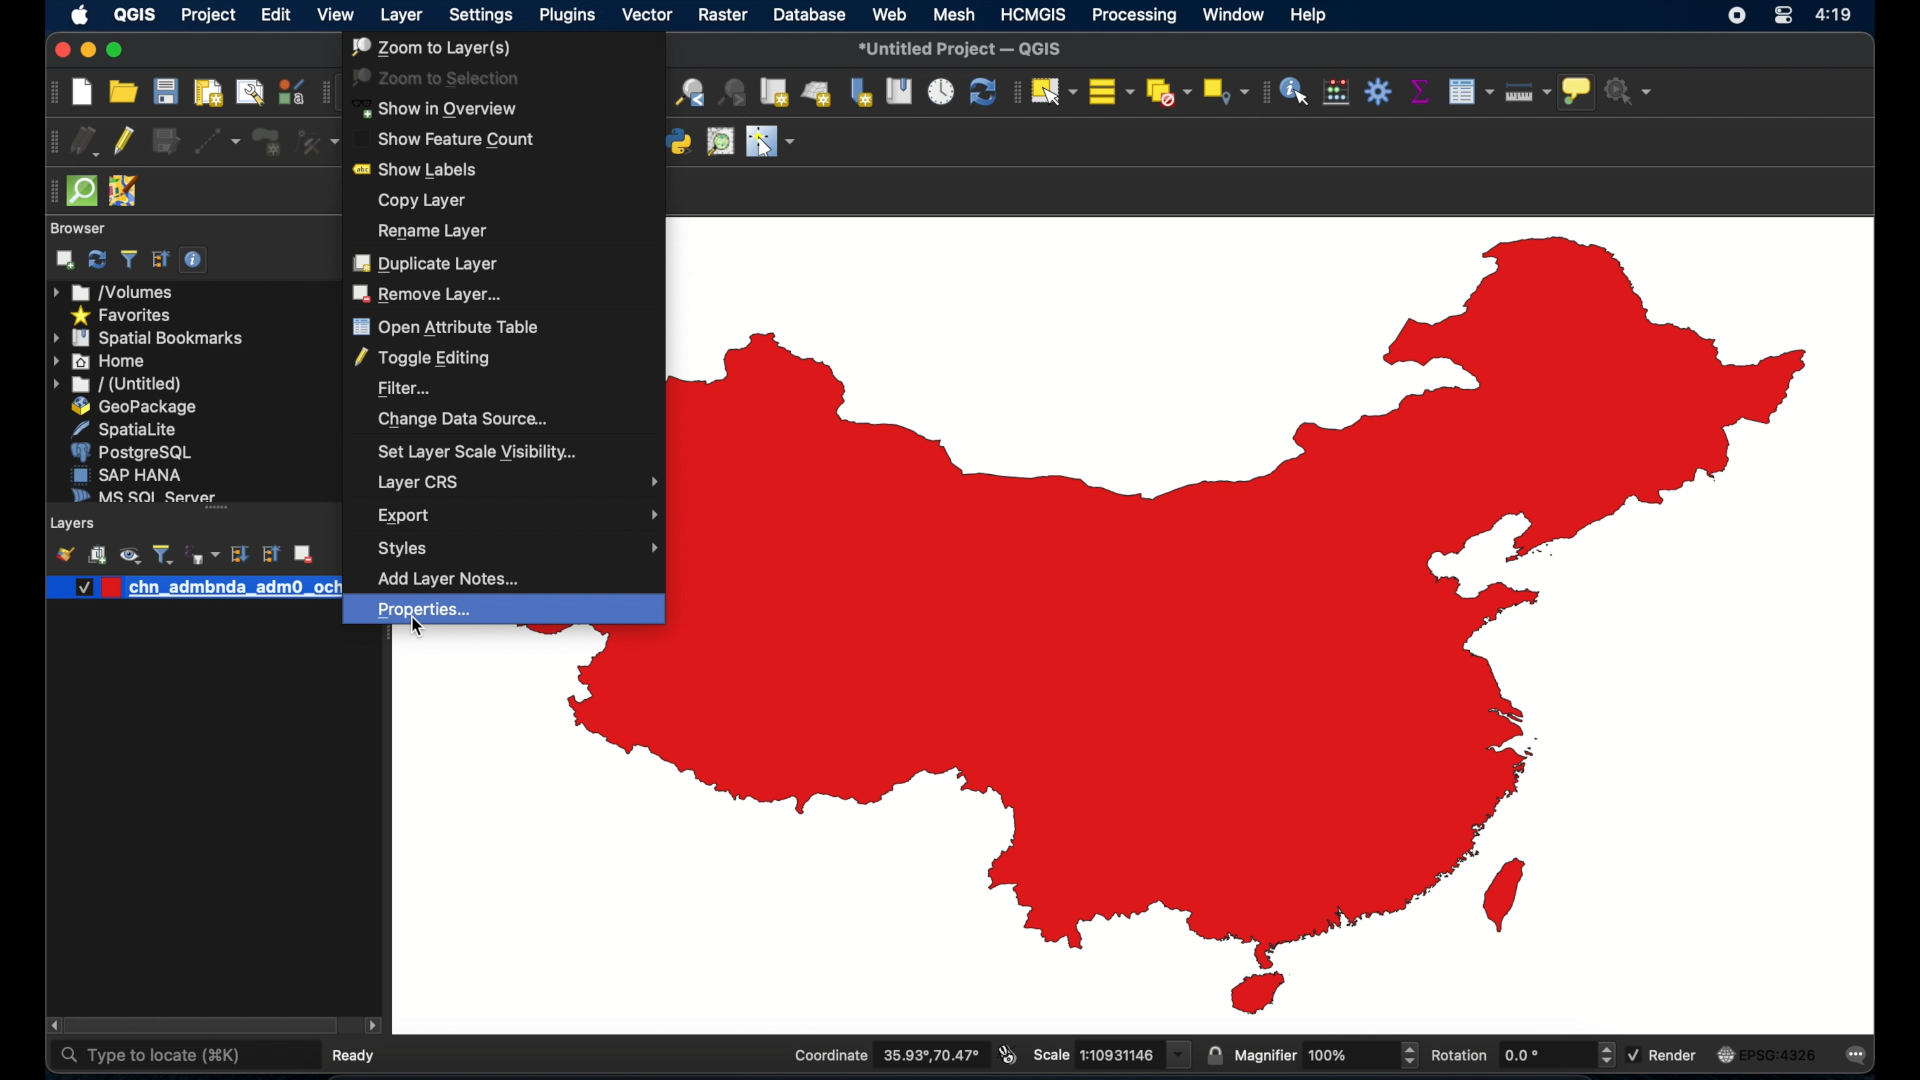 The height and width of the screenshot is (1080, 1920). Describe the element at coordinates (97, 259) in the screenshot. I see `refresh` at that location.